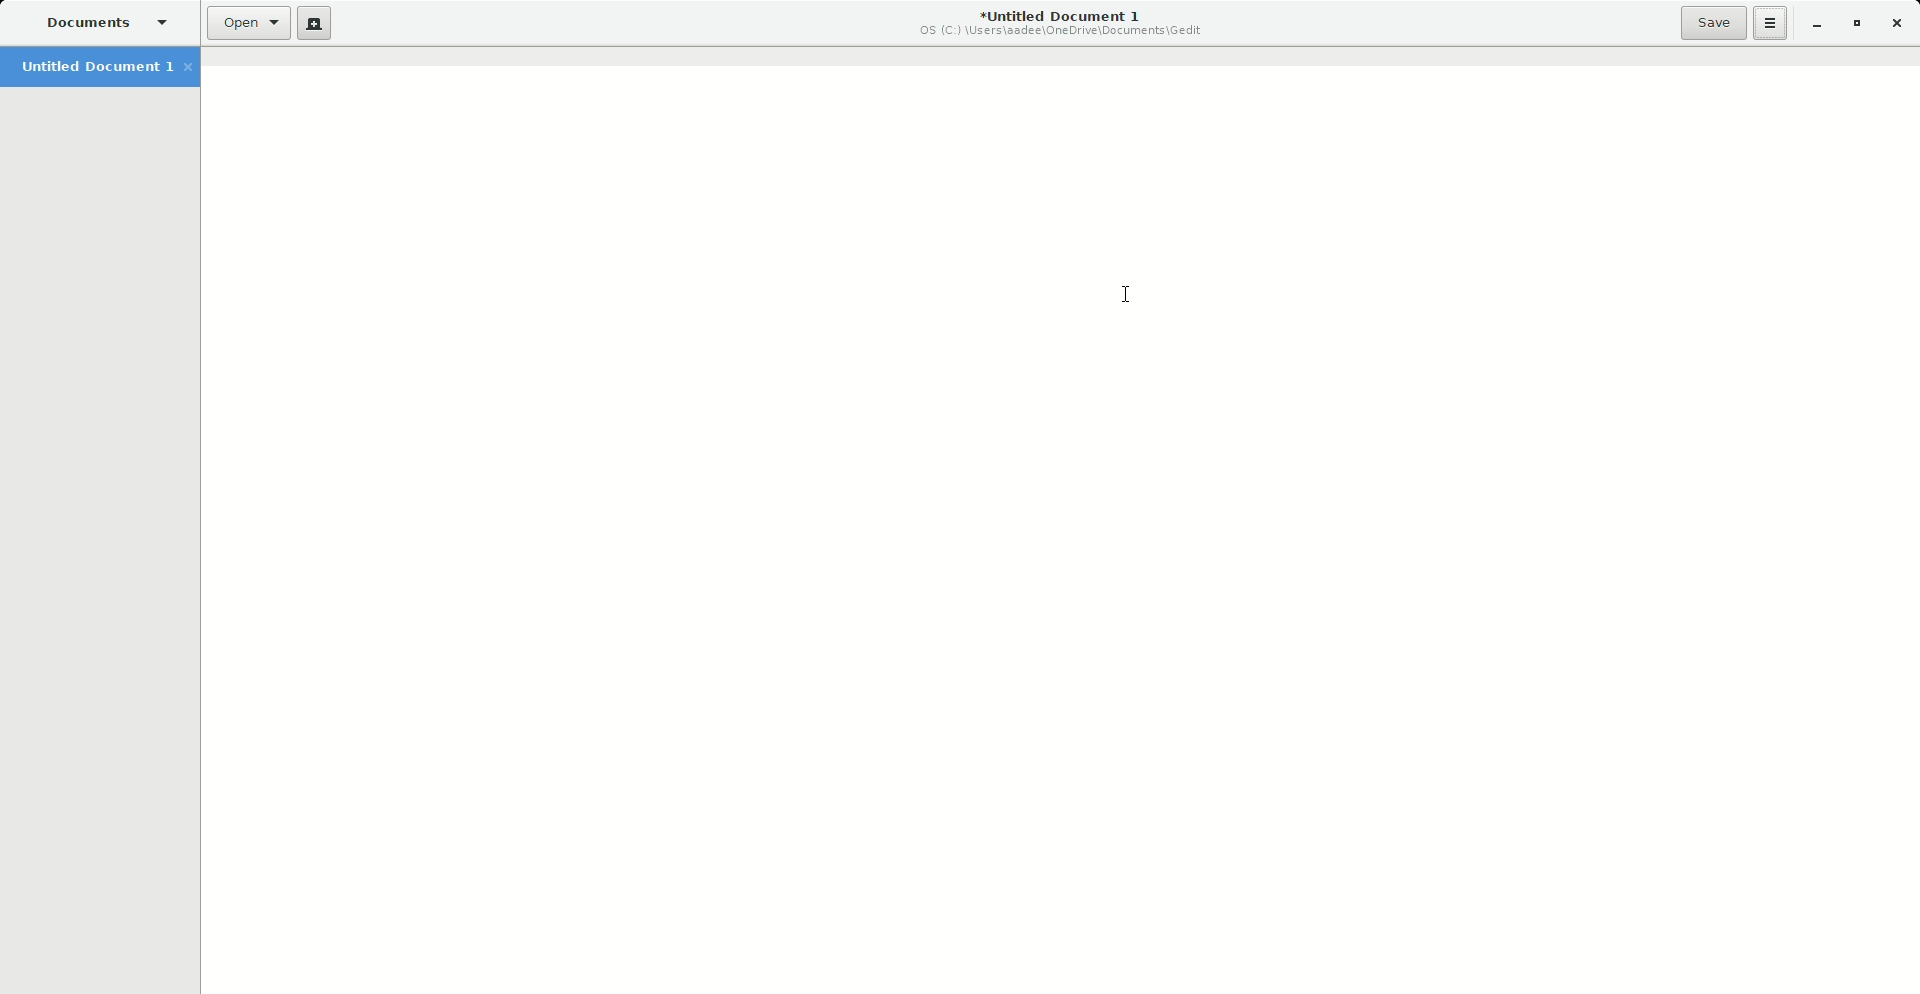 This screenshot has height=994, width=1920. Describe the element at coordinates (1900, 22) in the screenshot. I see `Close` at that location.